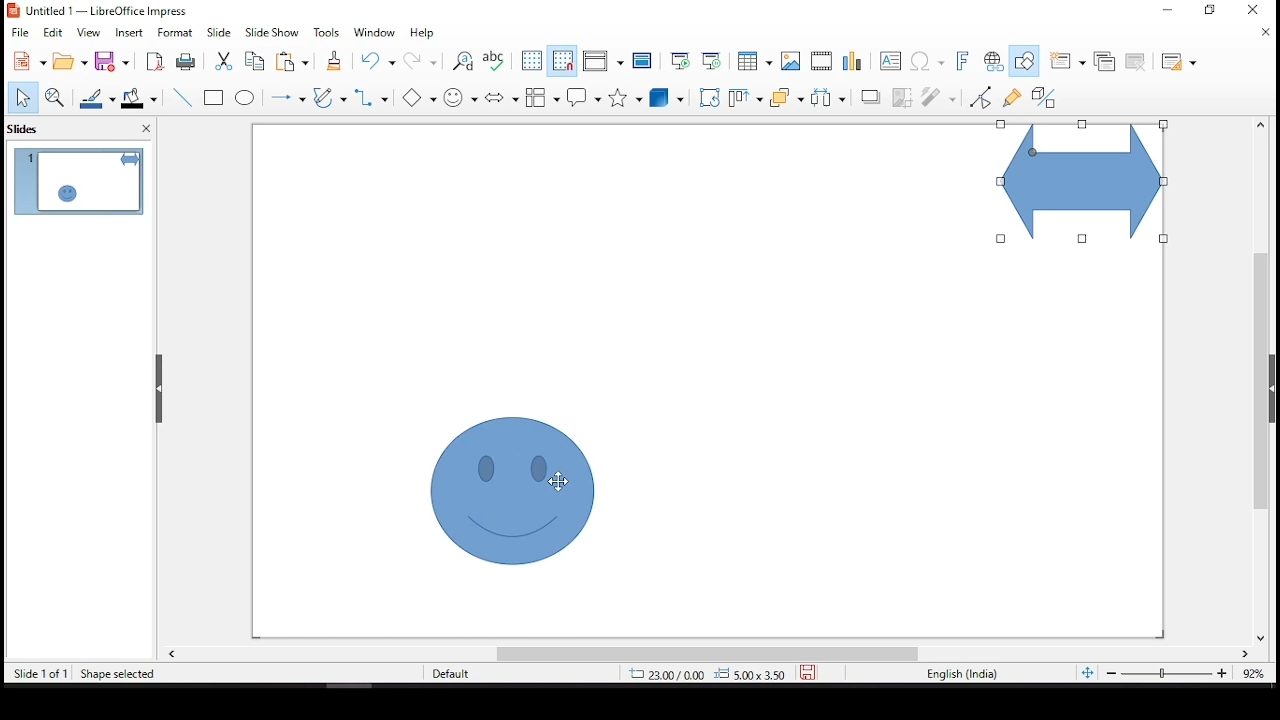 The image size is (1280, 720). What do you see at coordinates (115, 62) in the screenshot?
I see `save` at bounding box center [115, 62].